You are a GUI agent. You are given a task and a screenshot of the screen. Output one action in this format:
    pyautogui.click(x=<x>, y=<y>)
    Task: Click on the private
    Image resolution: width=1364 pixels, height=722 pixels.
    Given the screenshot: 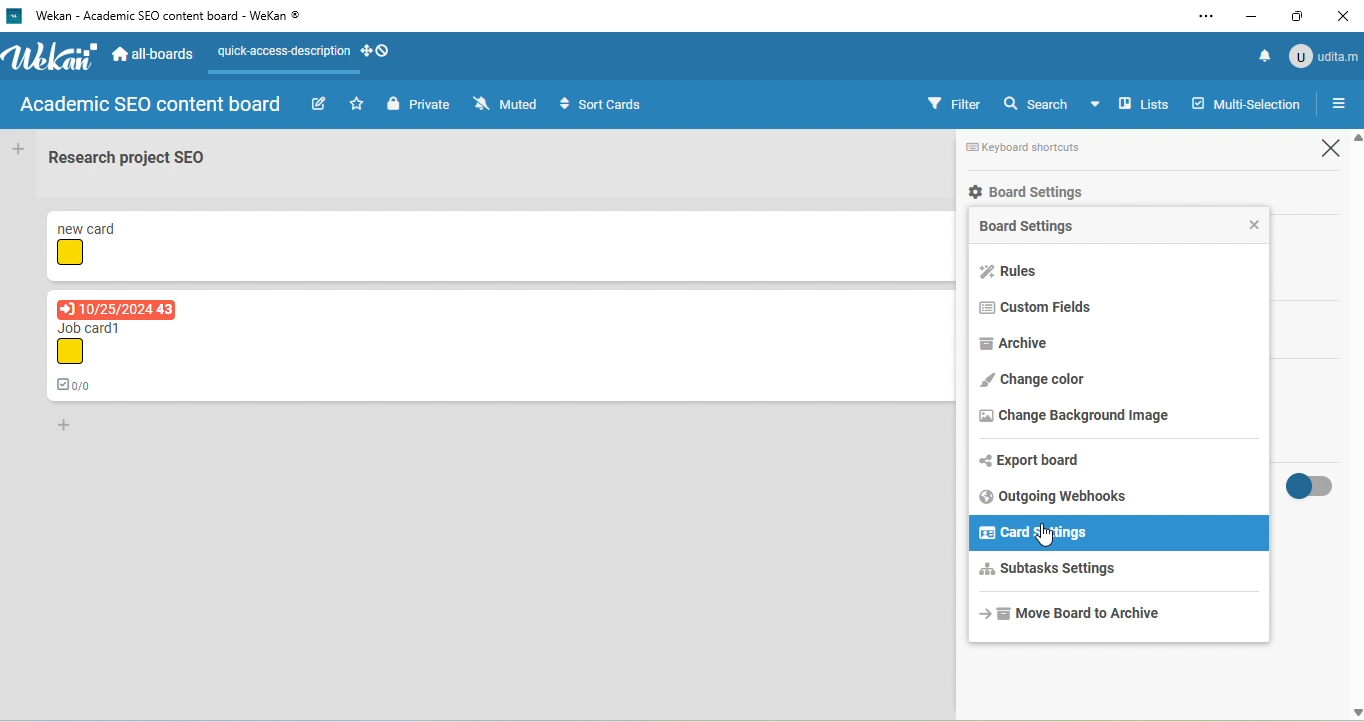 What is the action you would take?
    pyautogui.click(x=417, y=104)
    